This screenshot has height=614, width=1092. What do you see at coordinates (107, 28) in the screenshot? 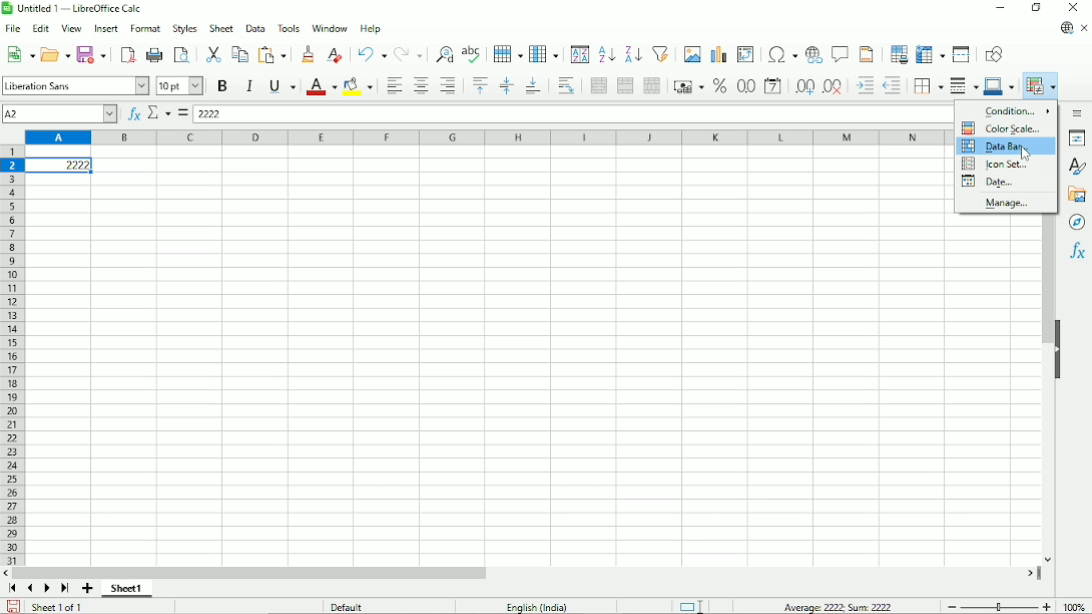
I see `Insert` at bounding box center [107, 28].